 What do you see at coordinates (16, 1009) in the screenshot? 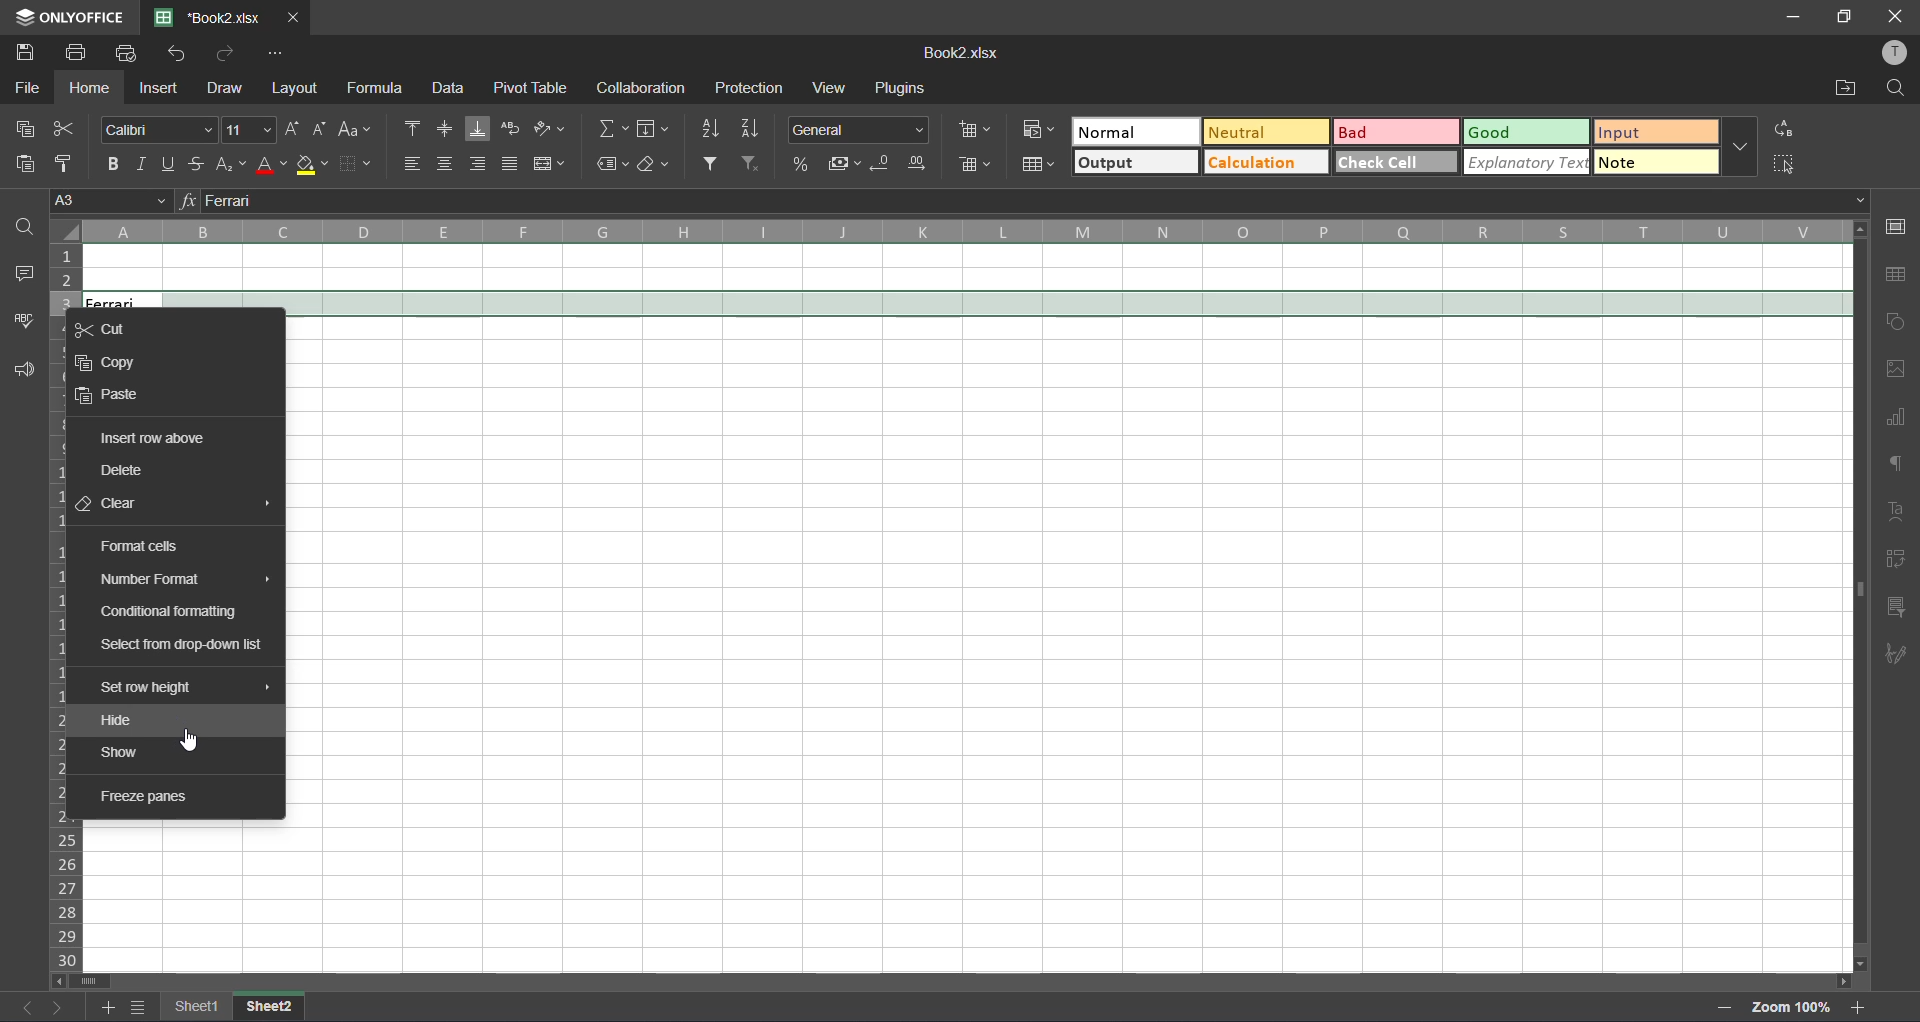
I see `previous` at bounding box center [16, 1009].